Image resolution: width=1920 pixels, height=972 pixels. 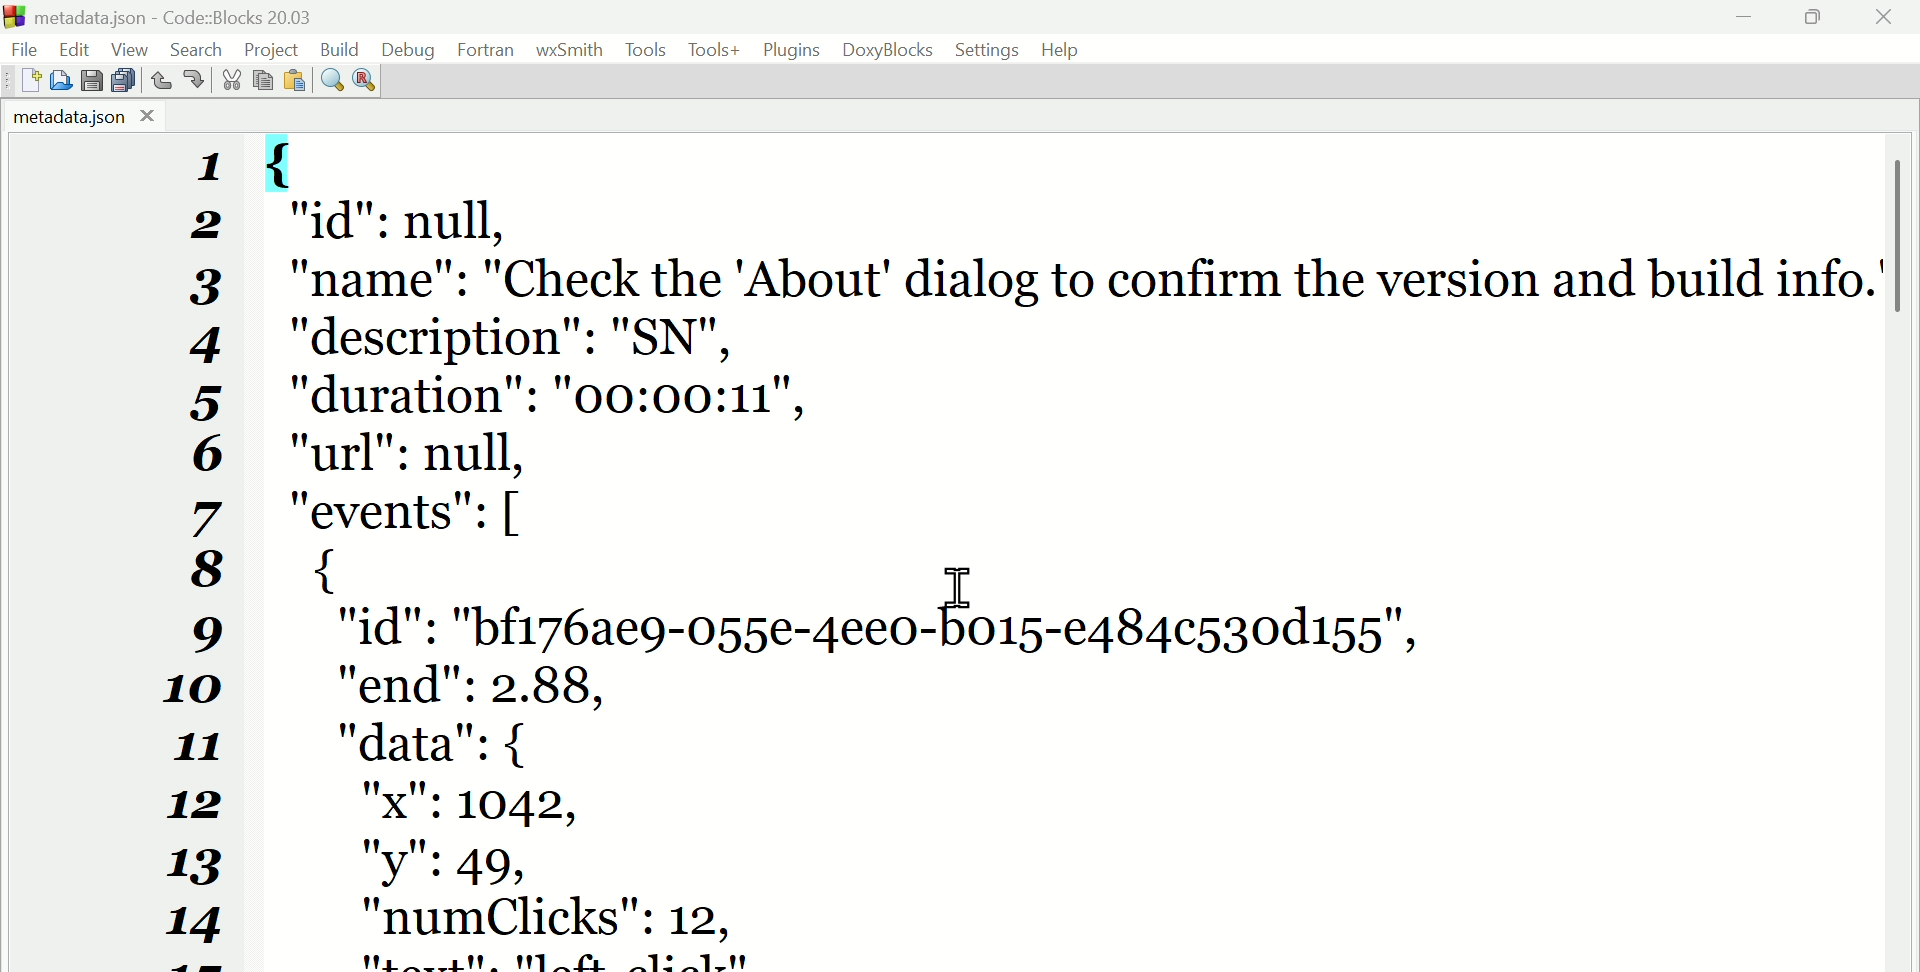 What do you see at coordinates (23, 83) in the screenshot?
I see `New` at bounding box center [23, 83].